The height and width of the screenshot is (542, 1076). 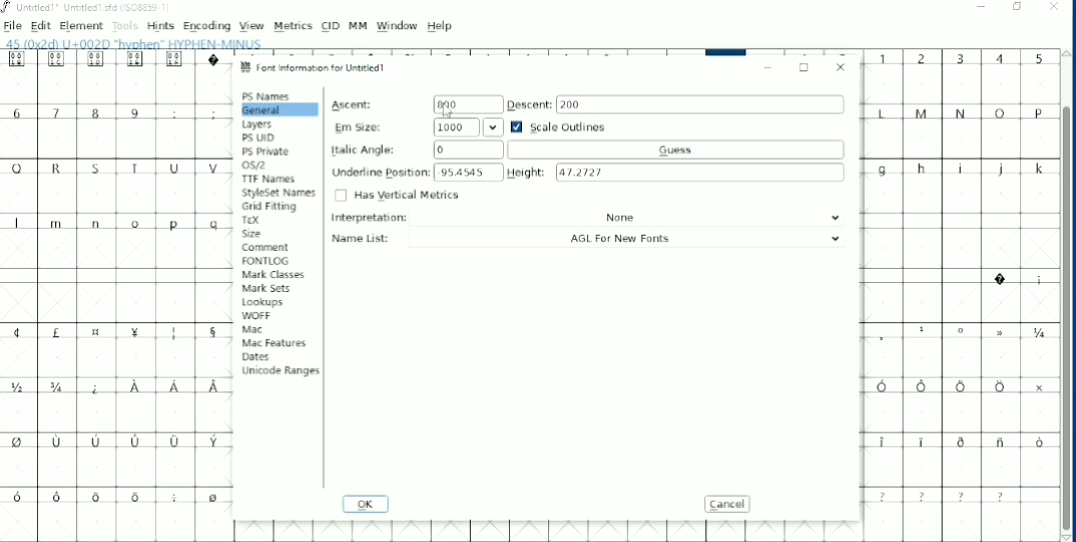 What do you see at coordinates (255, 357) in the screenshot?
I see `Dates` at bounding box center [255, 357].